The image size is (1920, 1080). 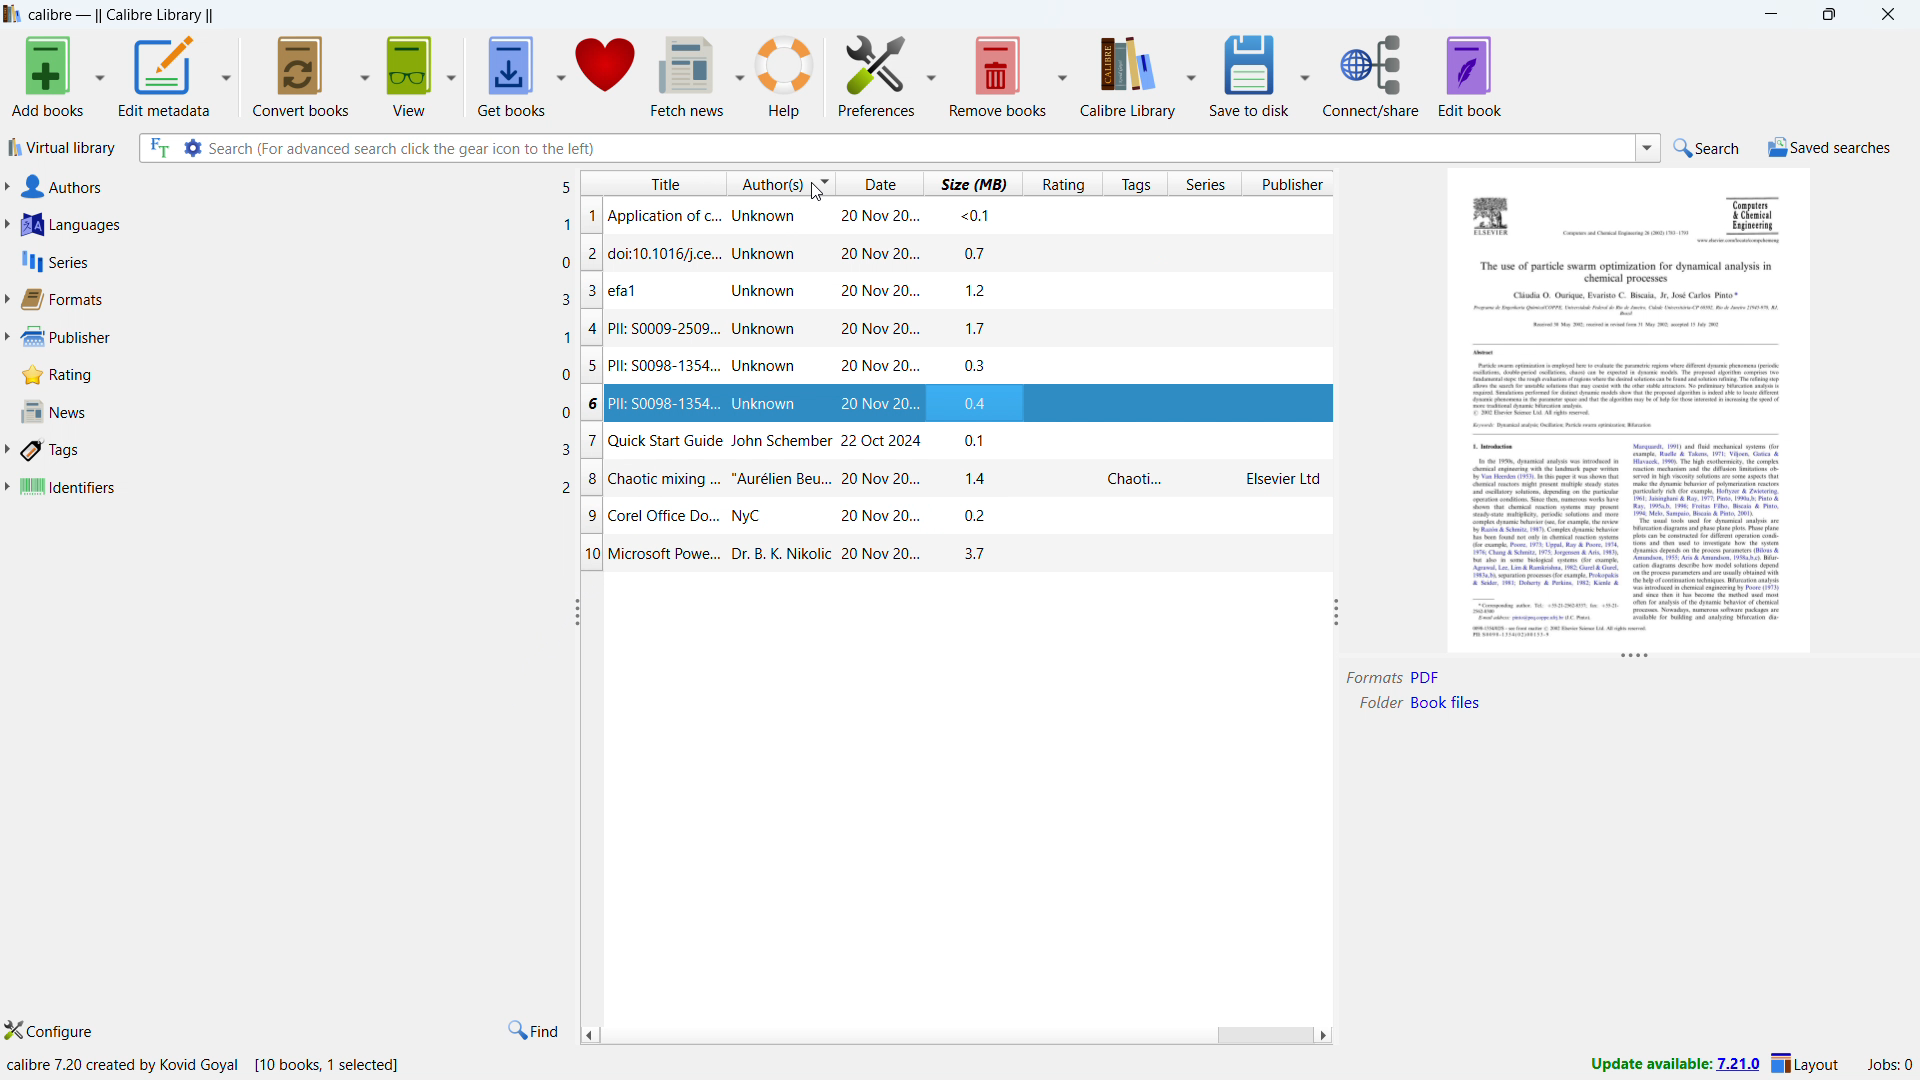 I want to click on sort by title, so click(x=652, y=183).